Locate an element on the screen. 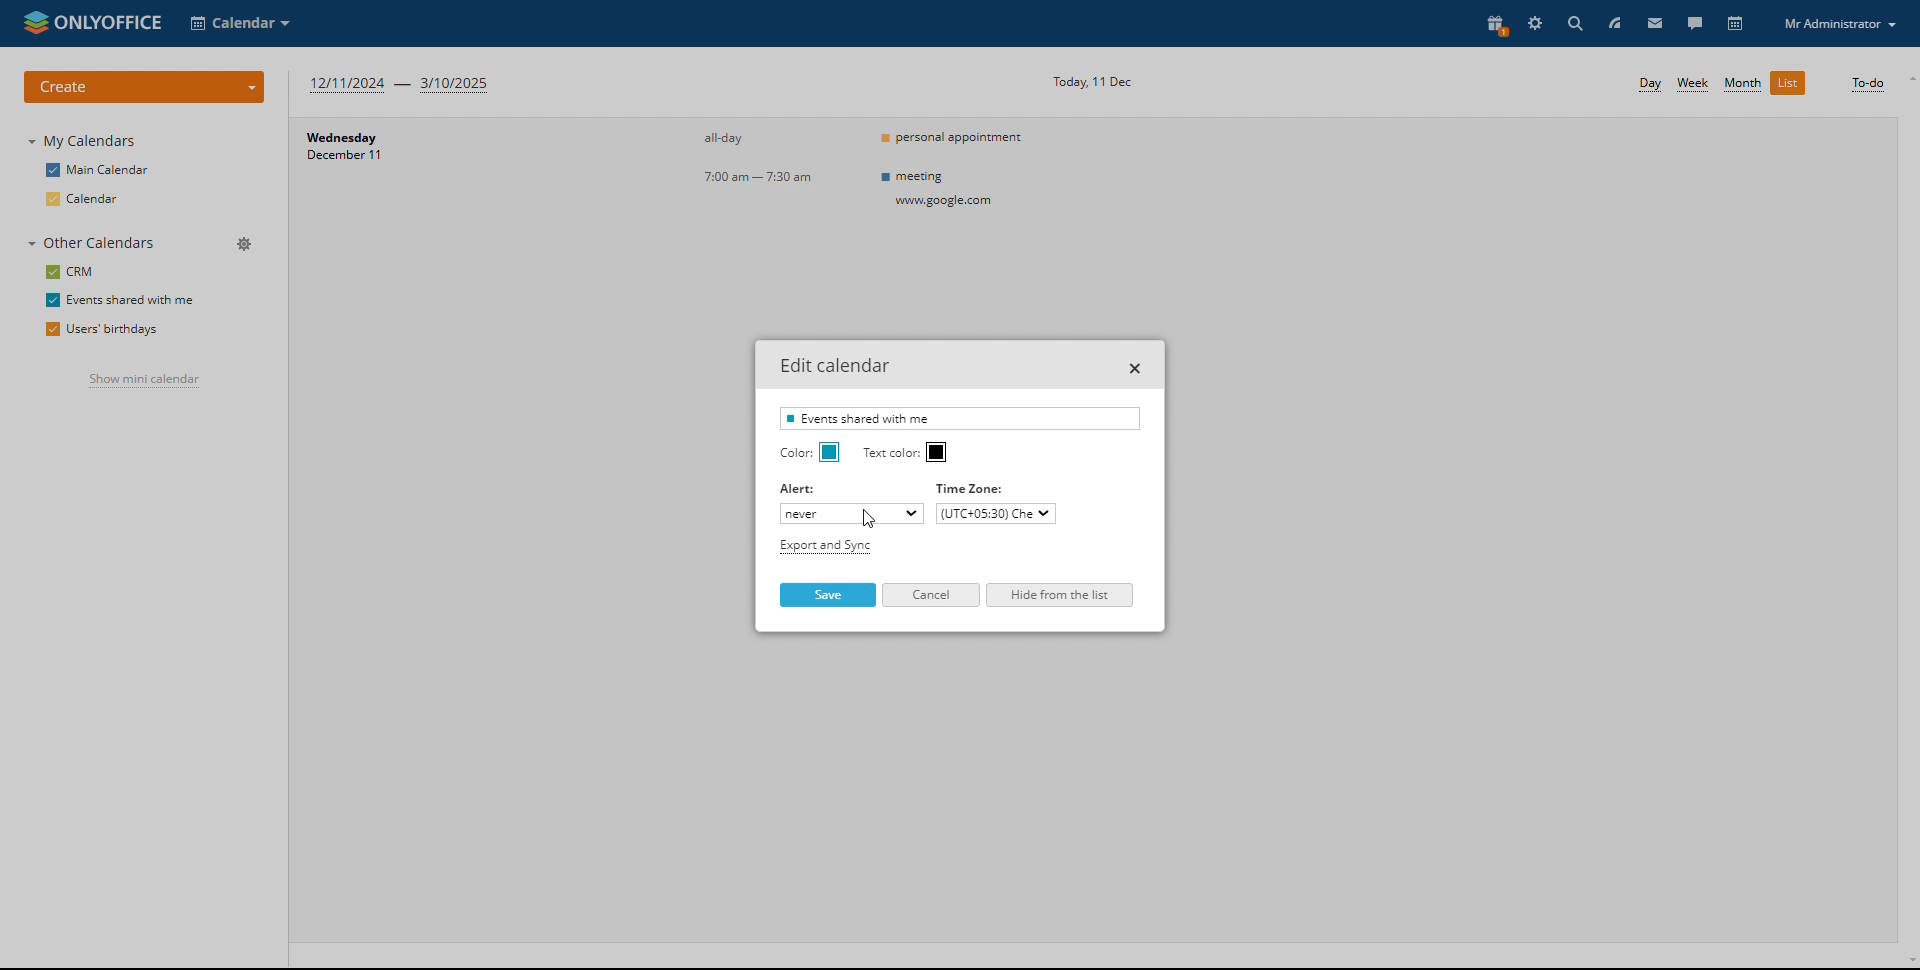 Image resolution: width=1920 pixels, height=970 pixels. week view is located at coordinates (1694, 84).